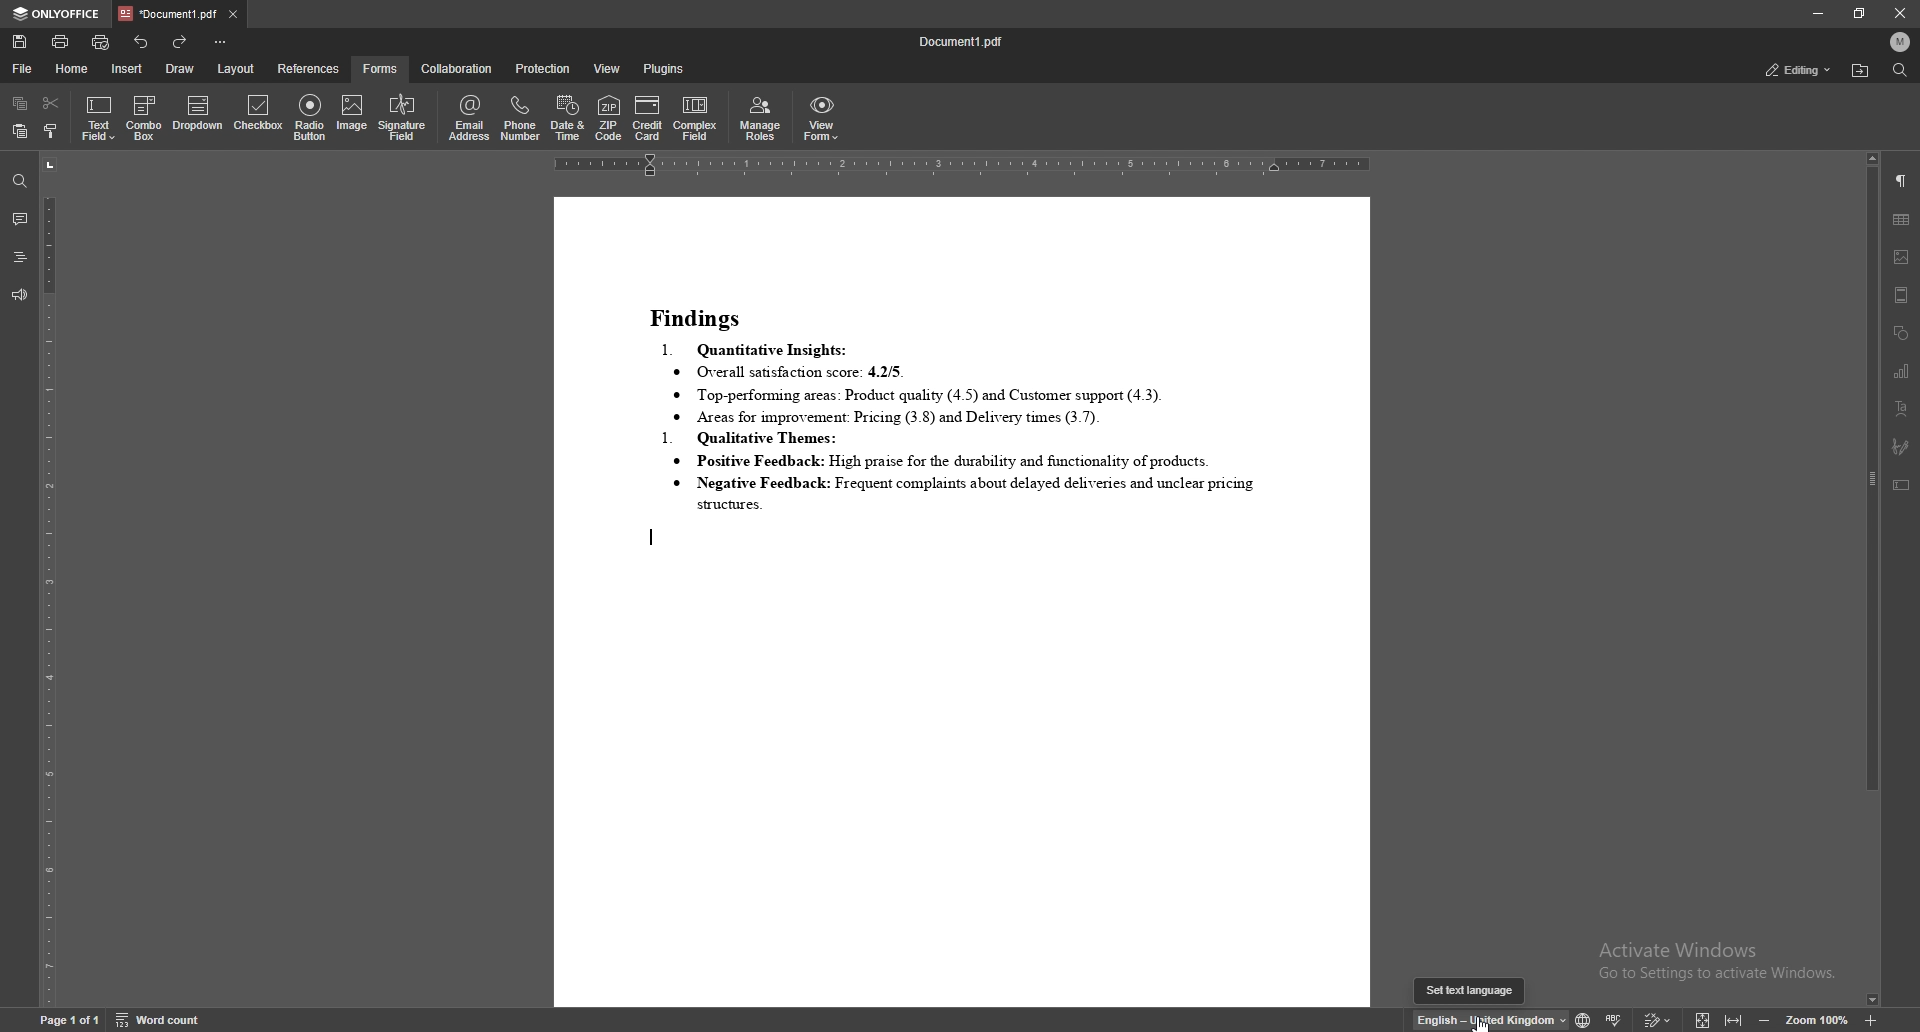 This screenshot has height=1032, width=1920. I want to click on resize, so click(1859, 13).